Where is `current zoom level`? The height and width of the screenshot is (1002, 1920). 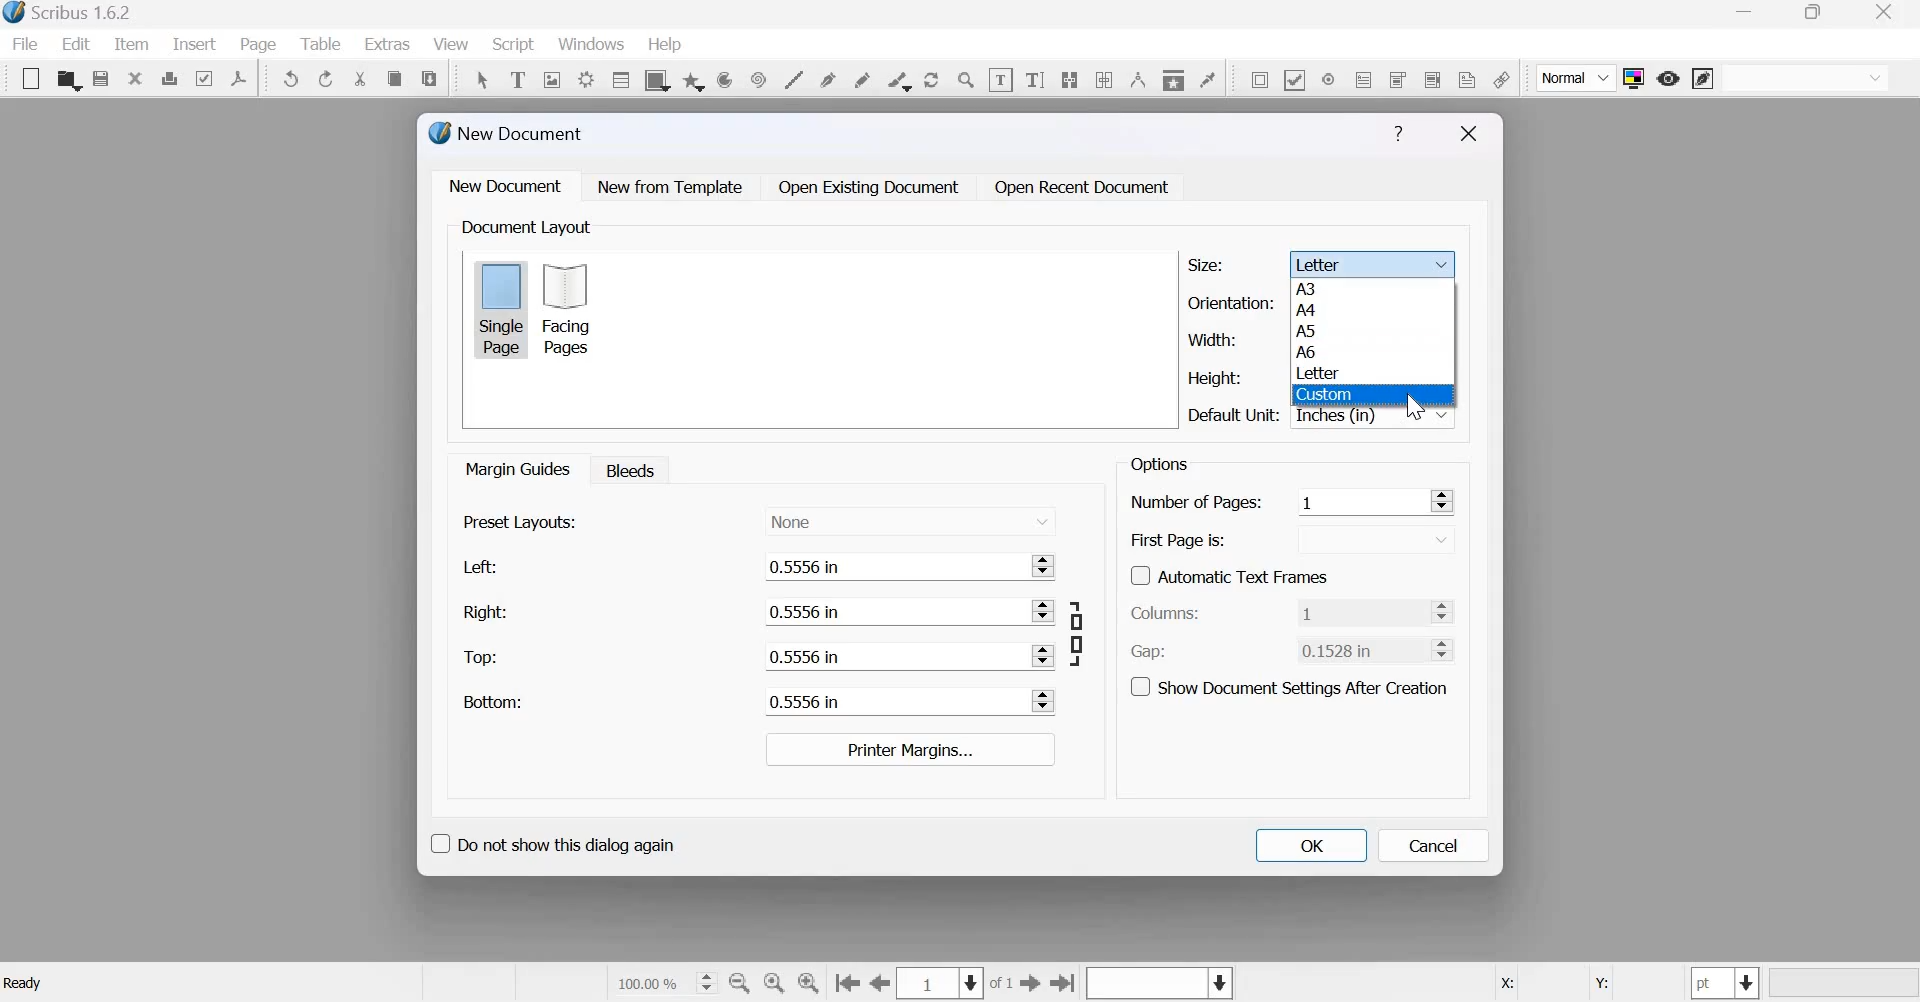 current zoom level is located at coordinates (664, 982).